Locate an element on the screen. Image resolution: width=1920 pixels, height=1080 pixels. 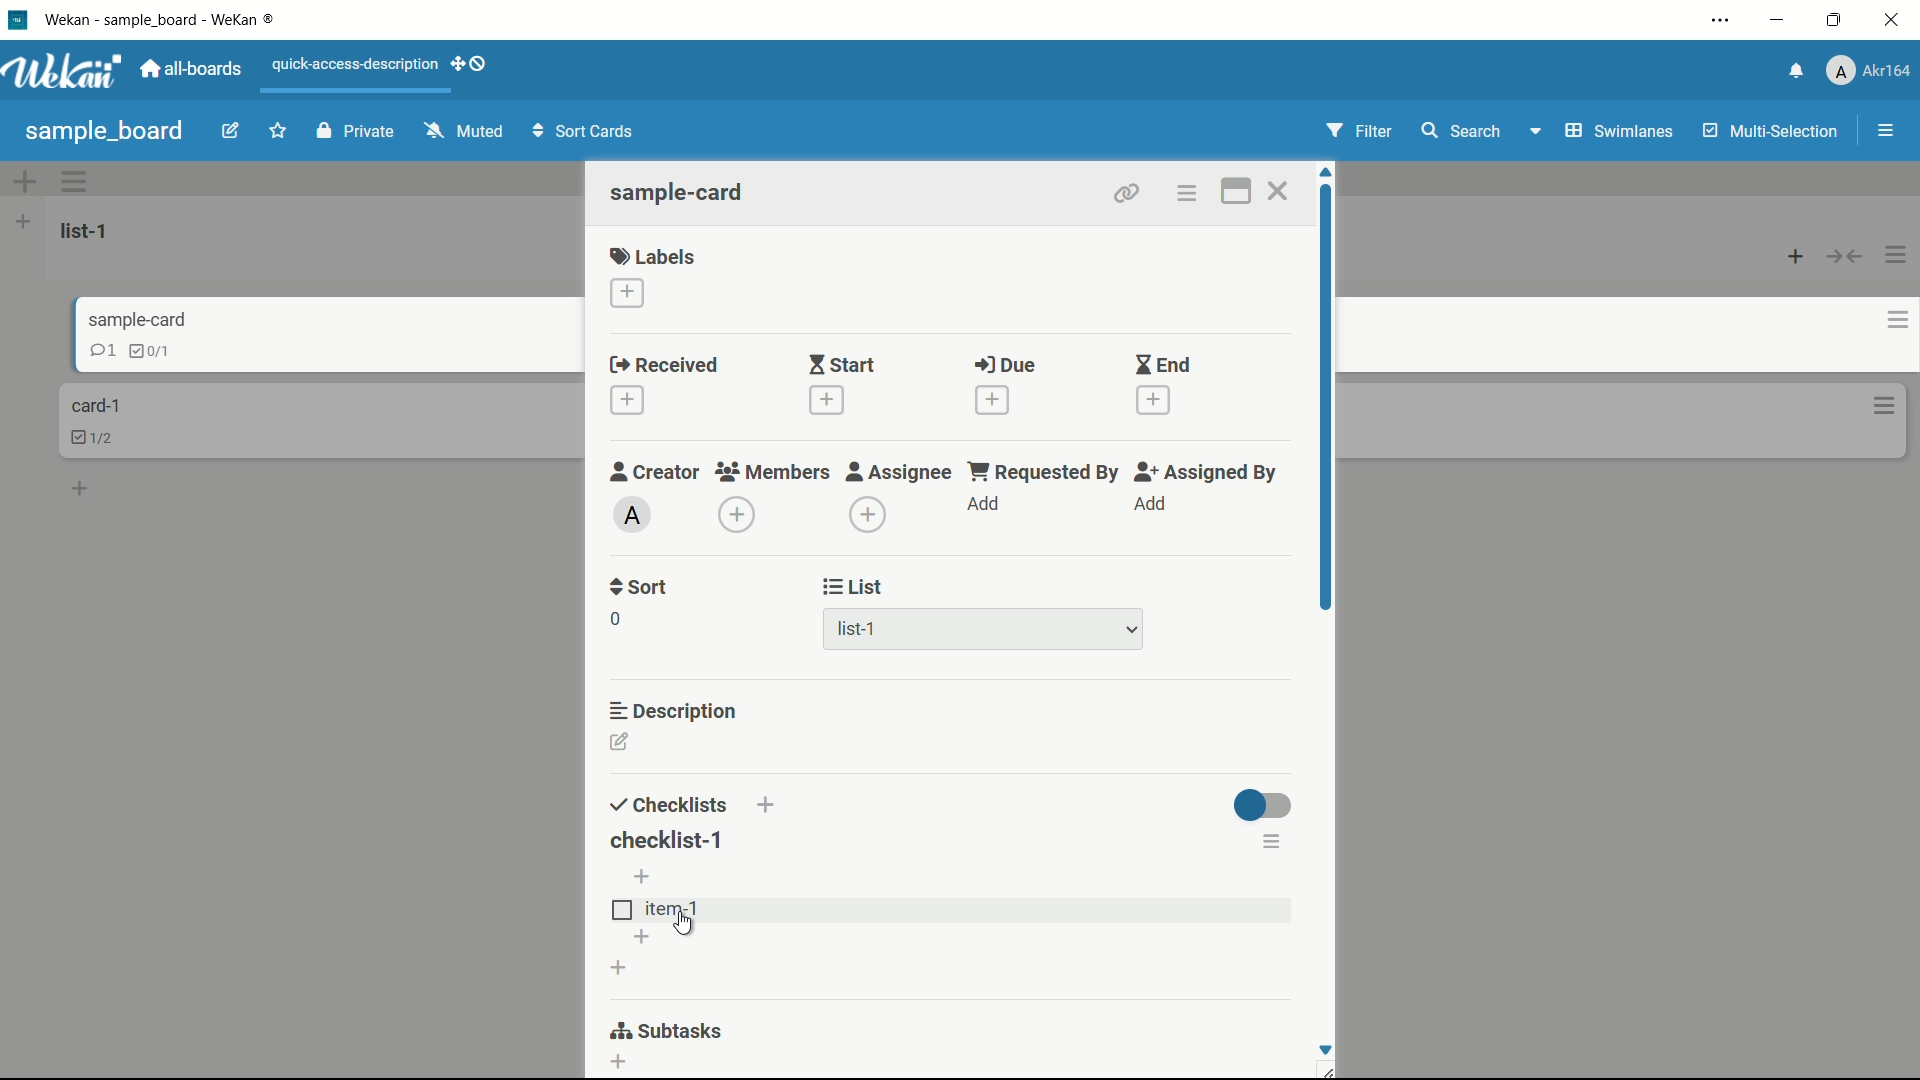
add label is located at coordinates (628, 293).